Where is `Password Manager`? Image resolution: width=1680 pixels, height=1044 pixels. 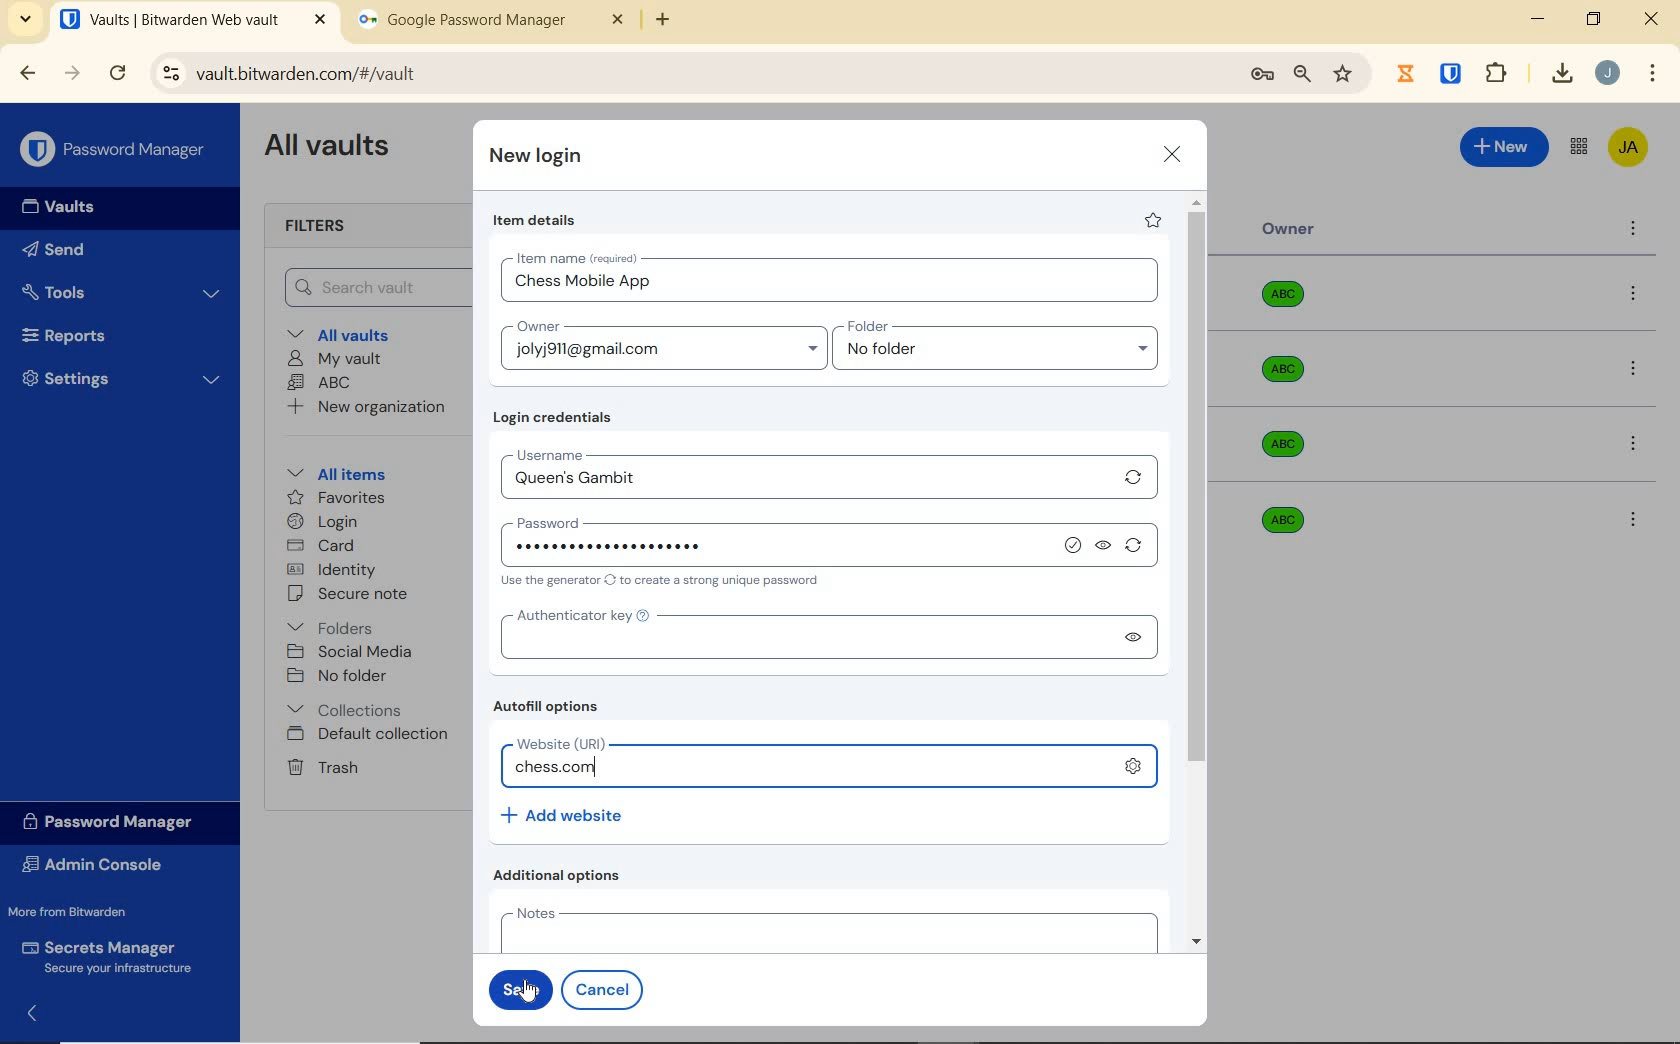 Password Manager is located at coordinates (116, 151).